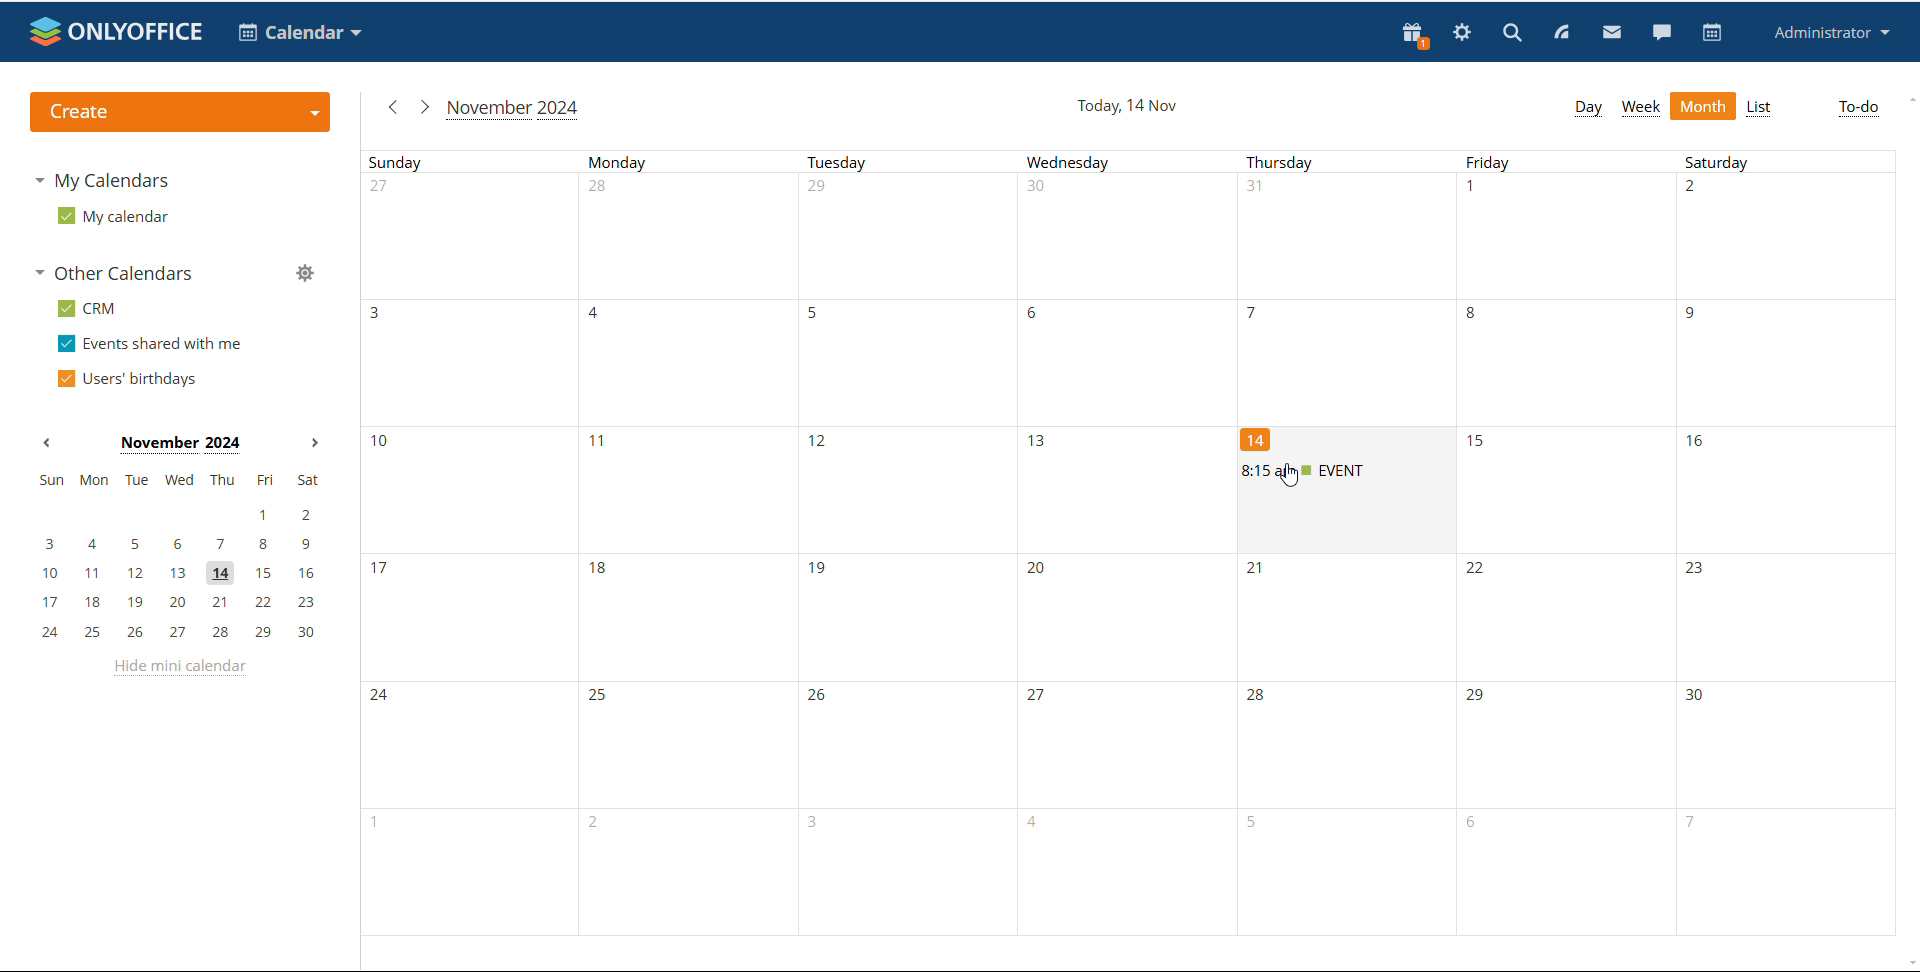  What do you see at coordinates (423, 106) in the screenshot?
I see `next month` at bounding box center [423, 106].